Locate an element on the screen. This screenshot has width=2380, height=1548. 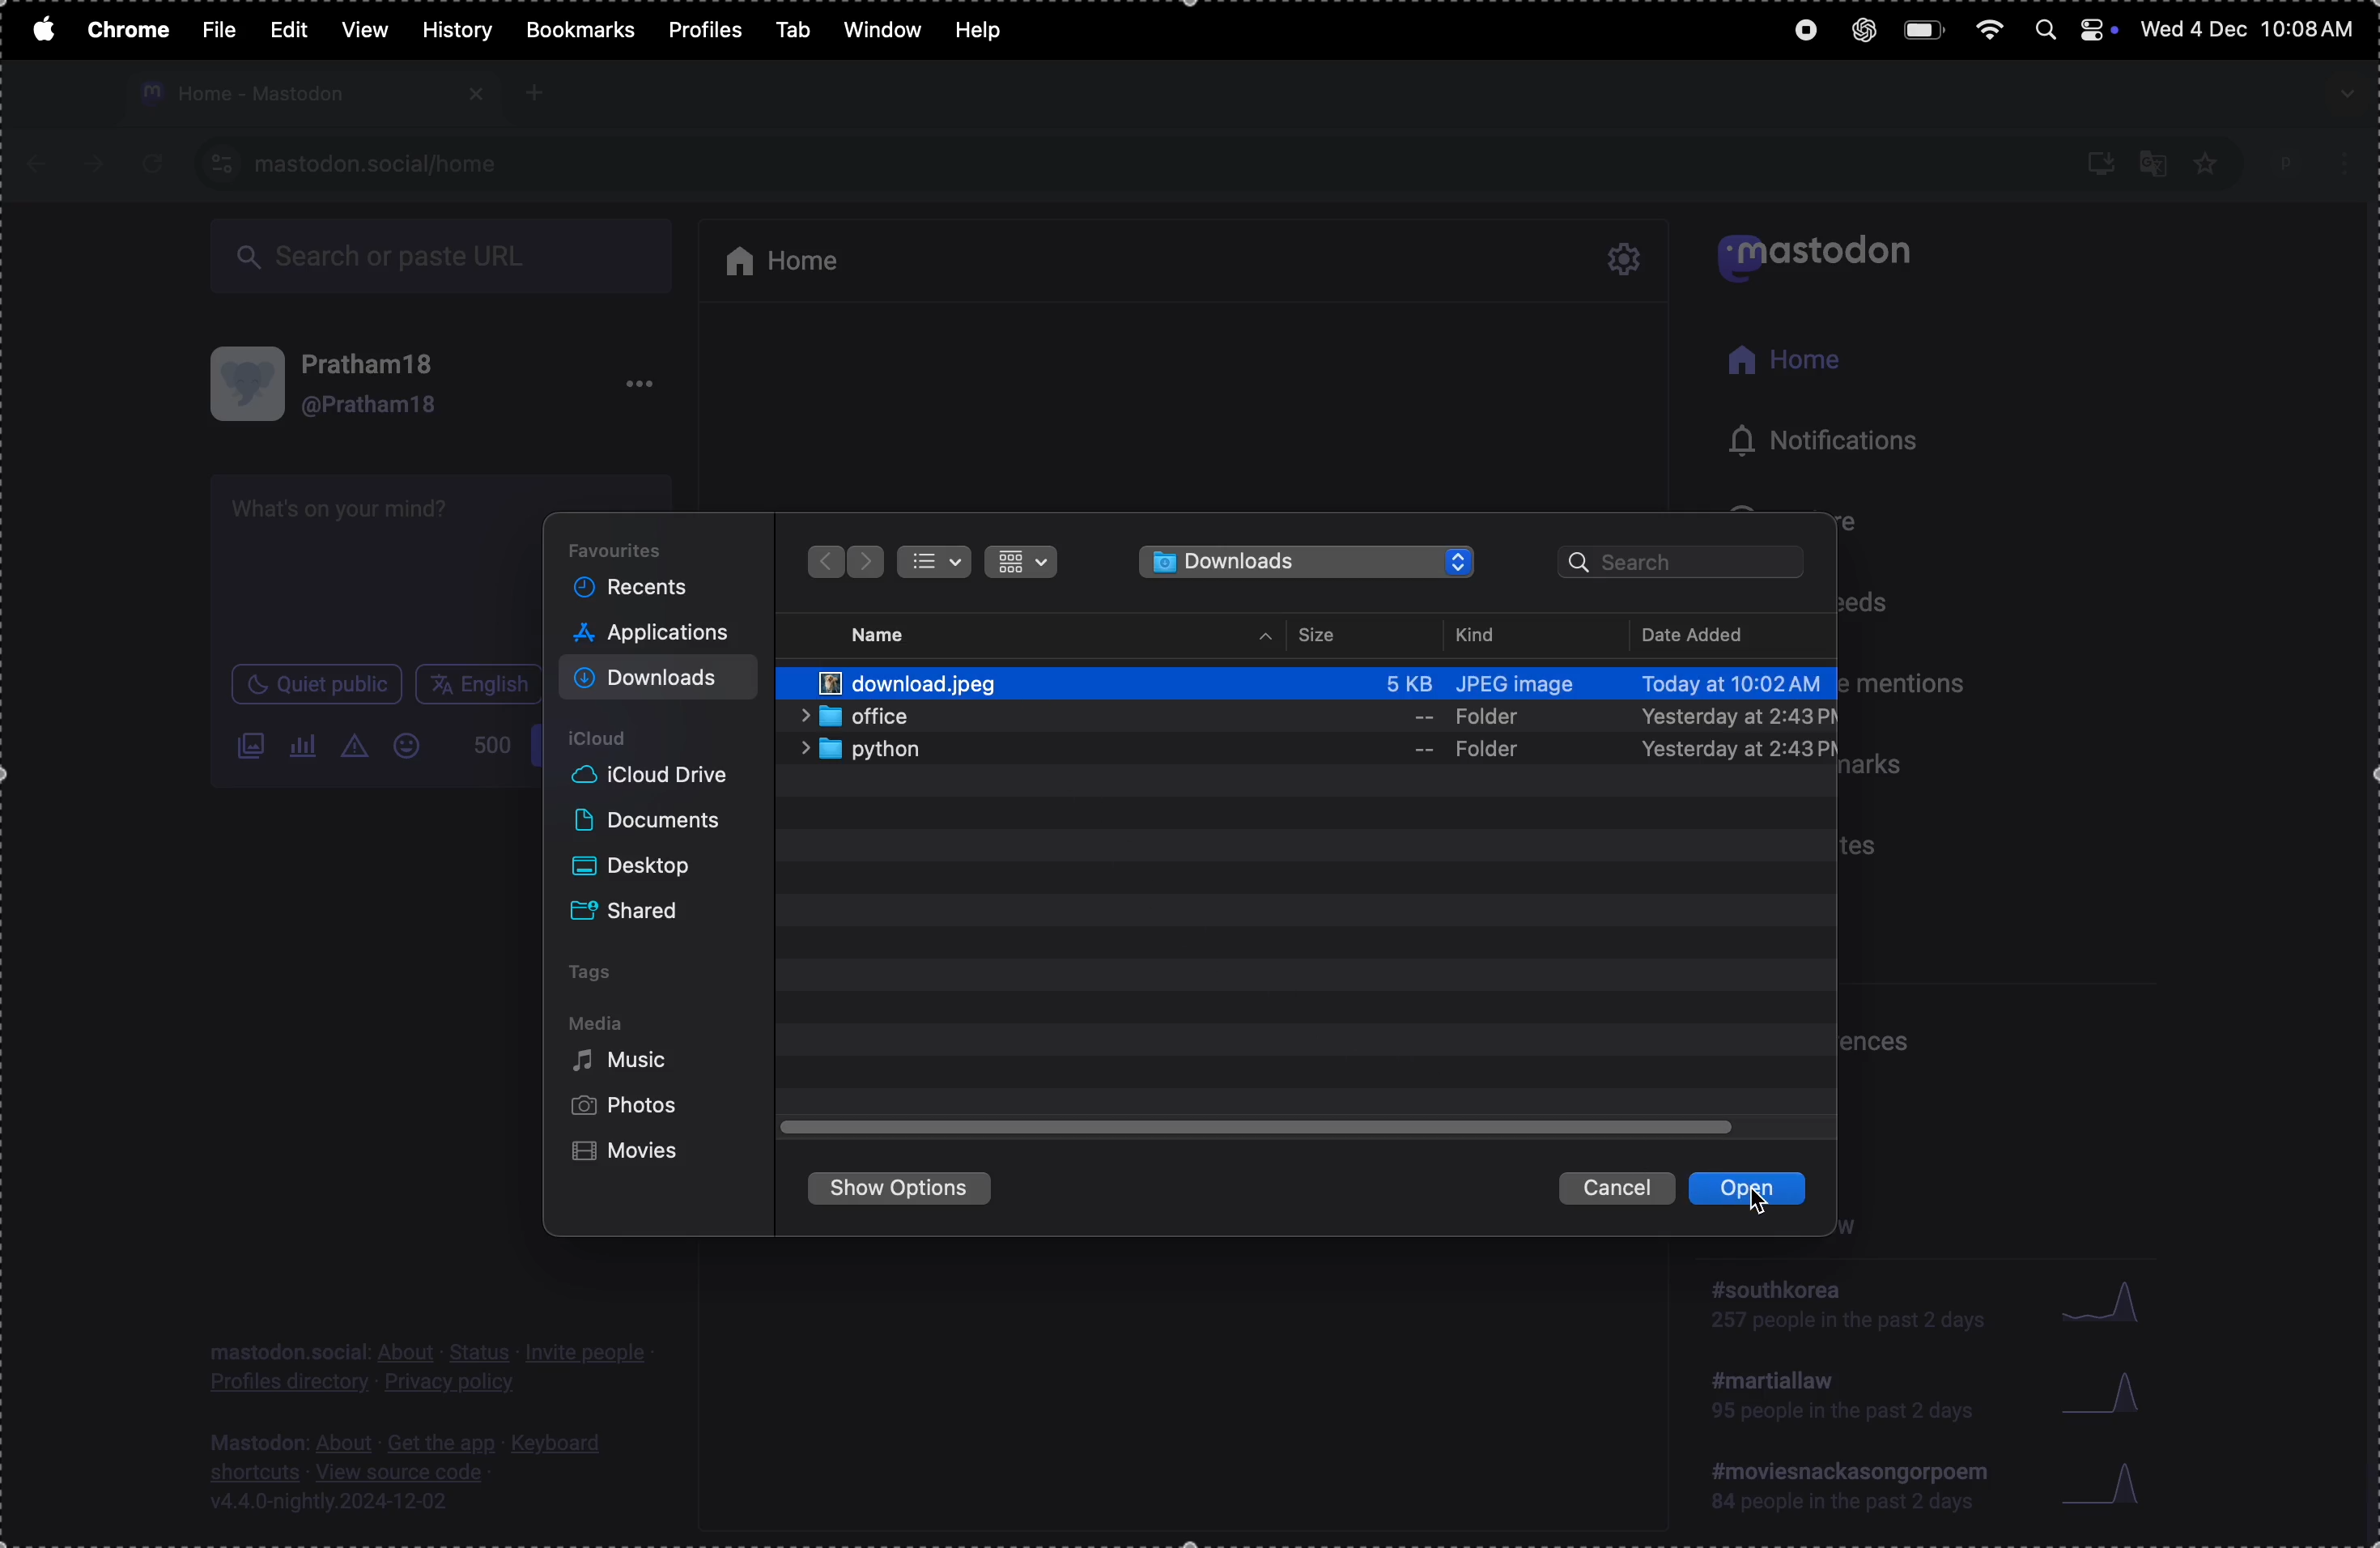
Privacy policy is located at coordinates (432, 1368).